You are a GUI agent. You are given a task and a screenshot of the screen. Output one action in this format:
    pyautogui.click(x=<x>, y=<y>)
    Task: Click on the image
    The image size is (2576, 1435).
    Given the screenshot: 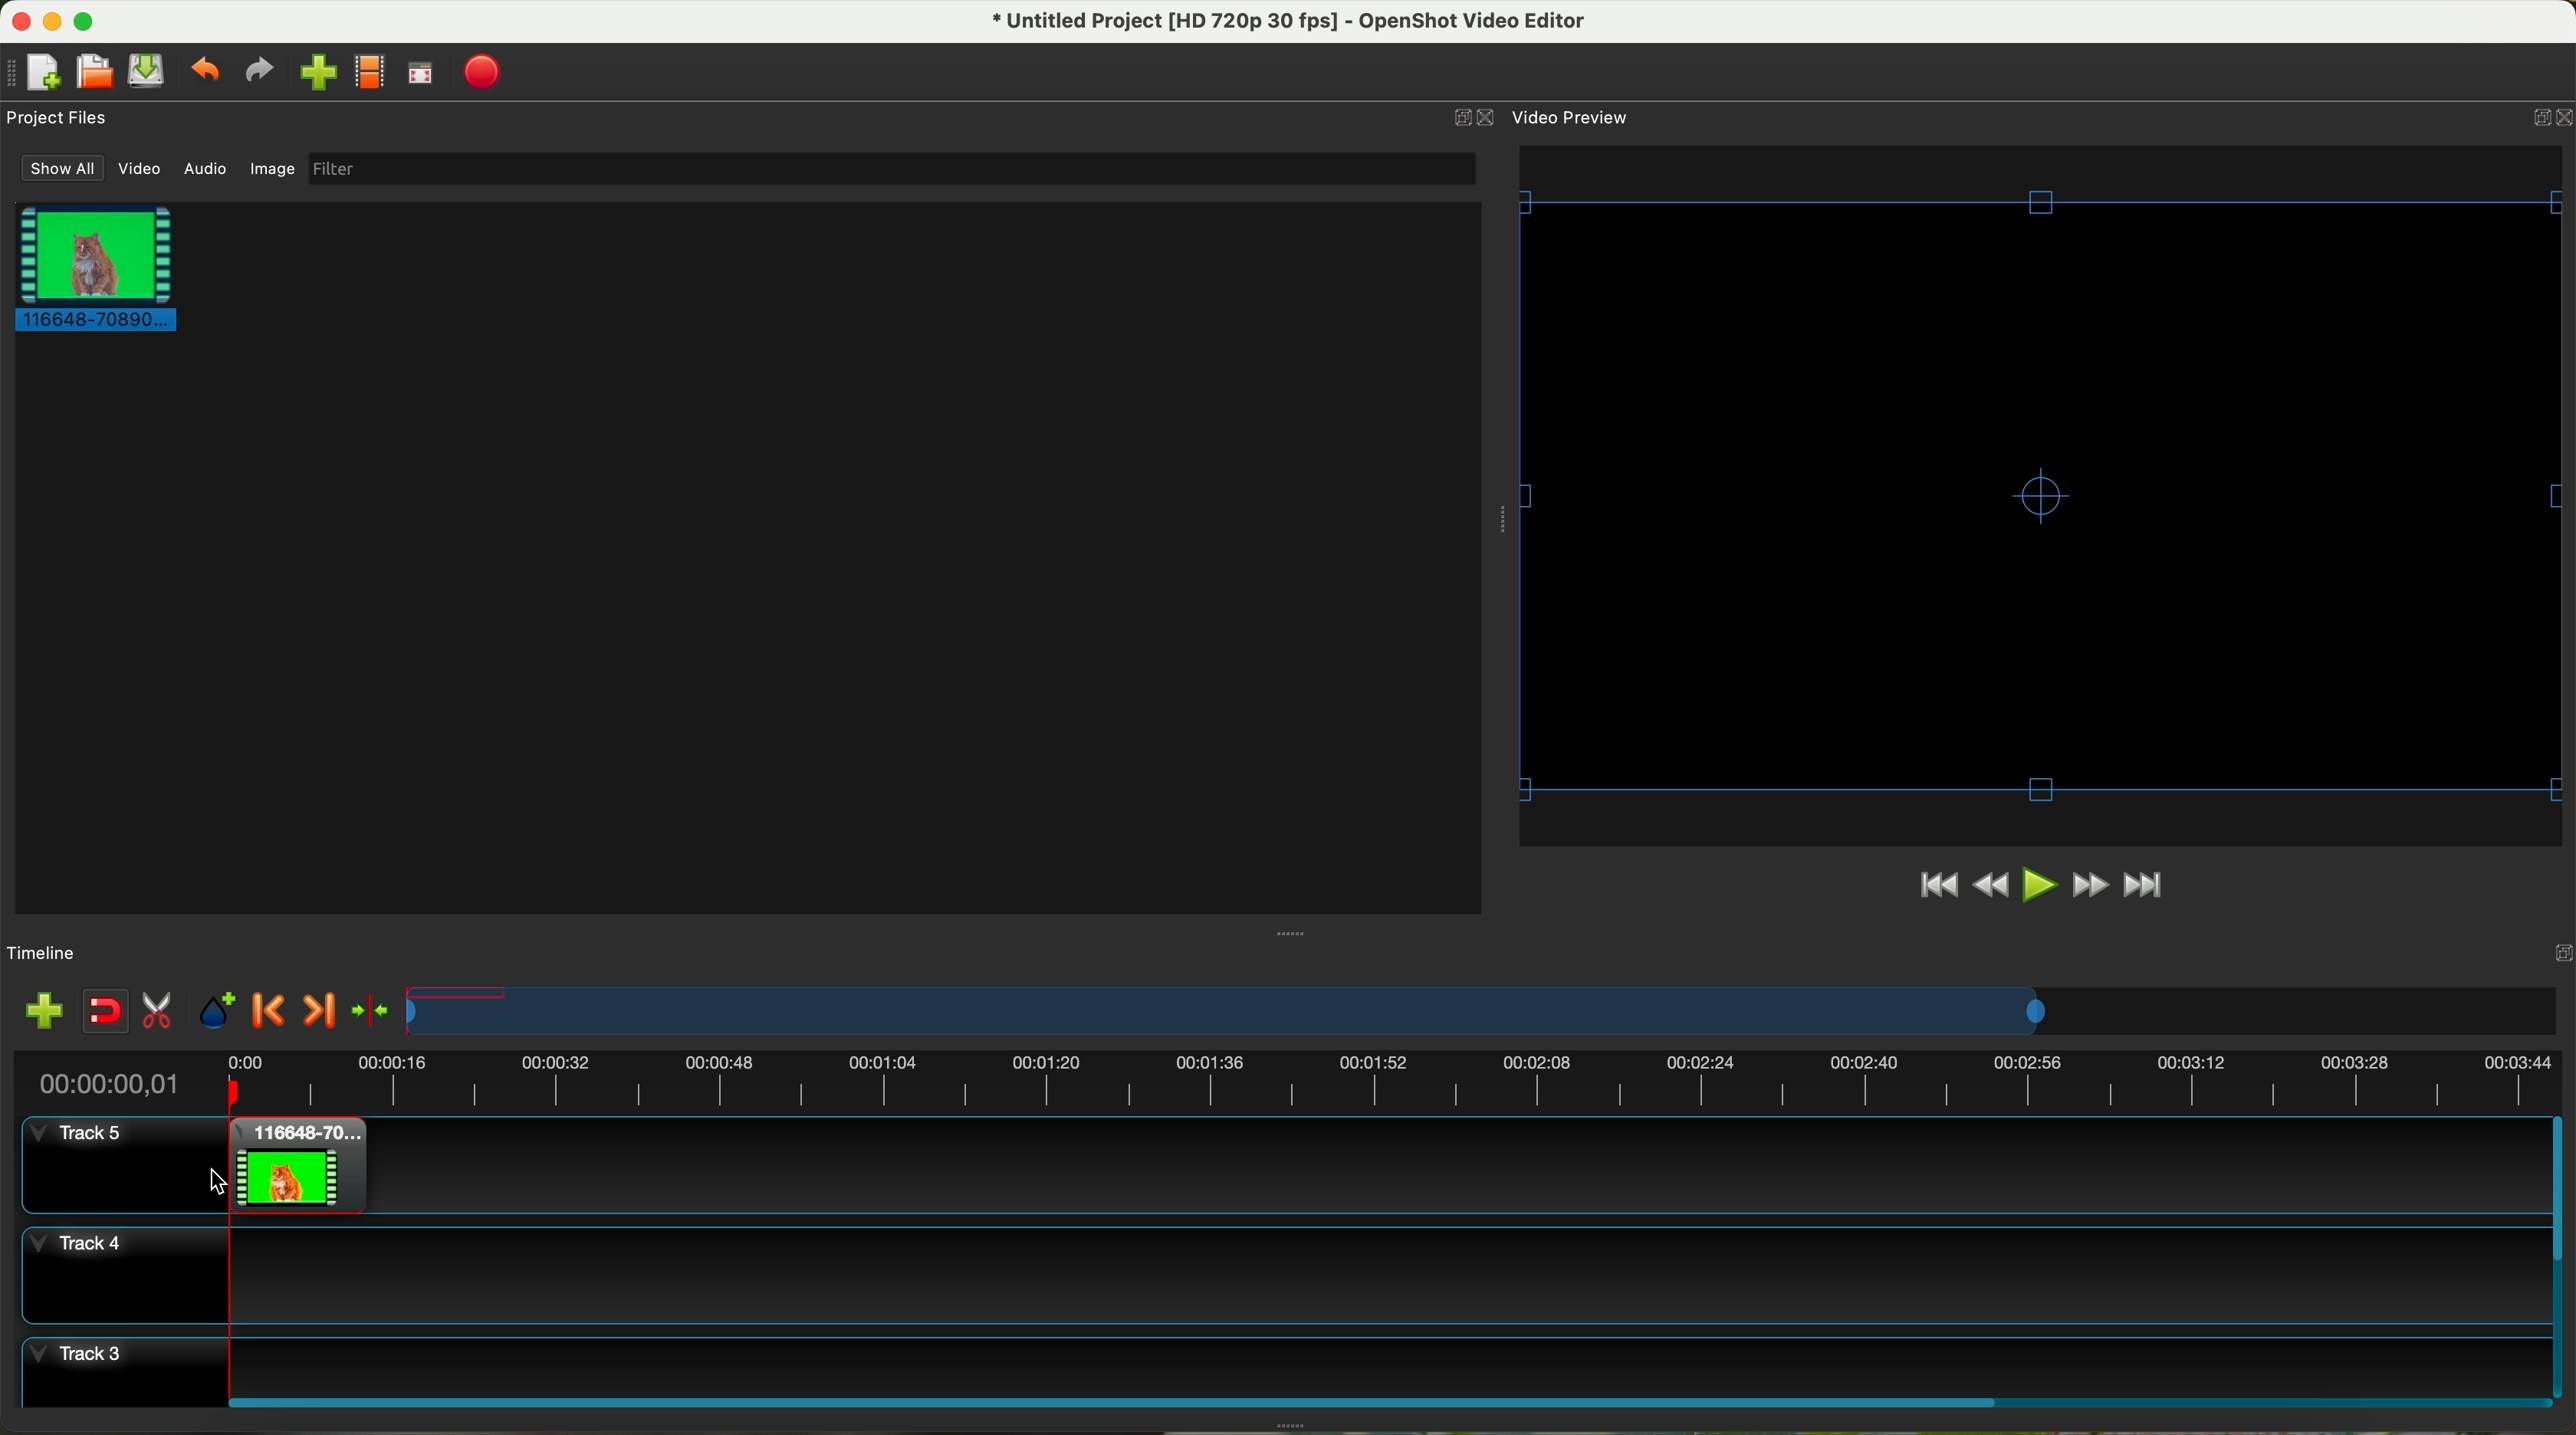 What is the action you would take?
    pyautogui.click(x=272, y=171)
    